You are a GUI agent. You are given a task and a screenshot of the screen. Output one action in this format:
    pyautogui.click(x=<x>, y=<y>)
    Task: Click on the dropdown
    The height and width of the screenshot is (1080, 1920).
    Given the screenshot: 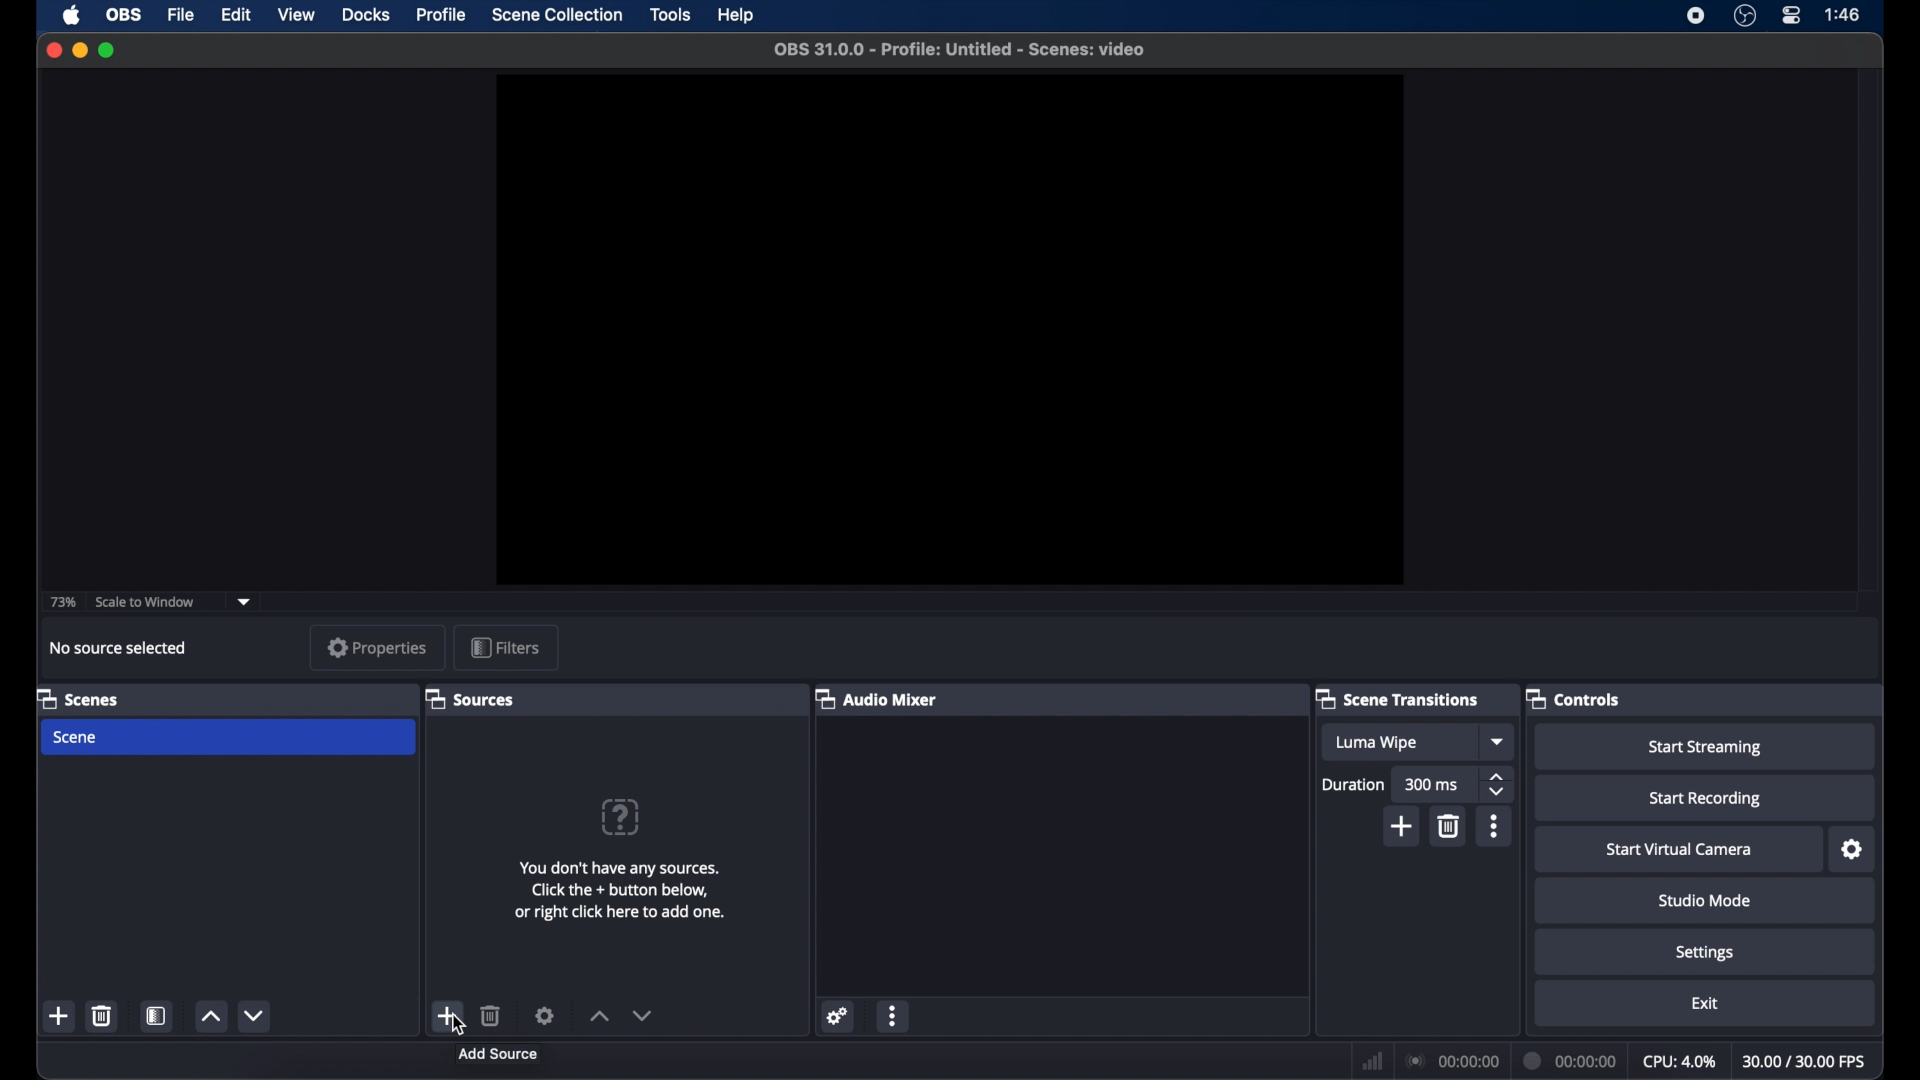 What is the action you would take?
    pyautogui.click(x=244, y=603)
    